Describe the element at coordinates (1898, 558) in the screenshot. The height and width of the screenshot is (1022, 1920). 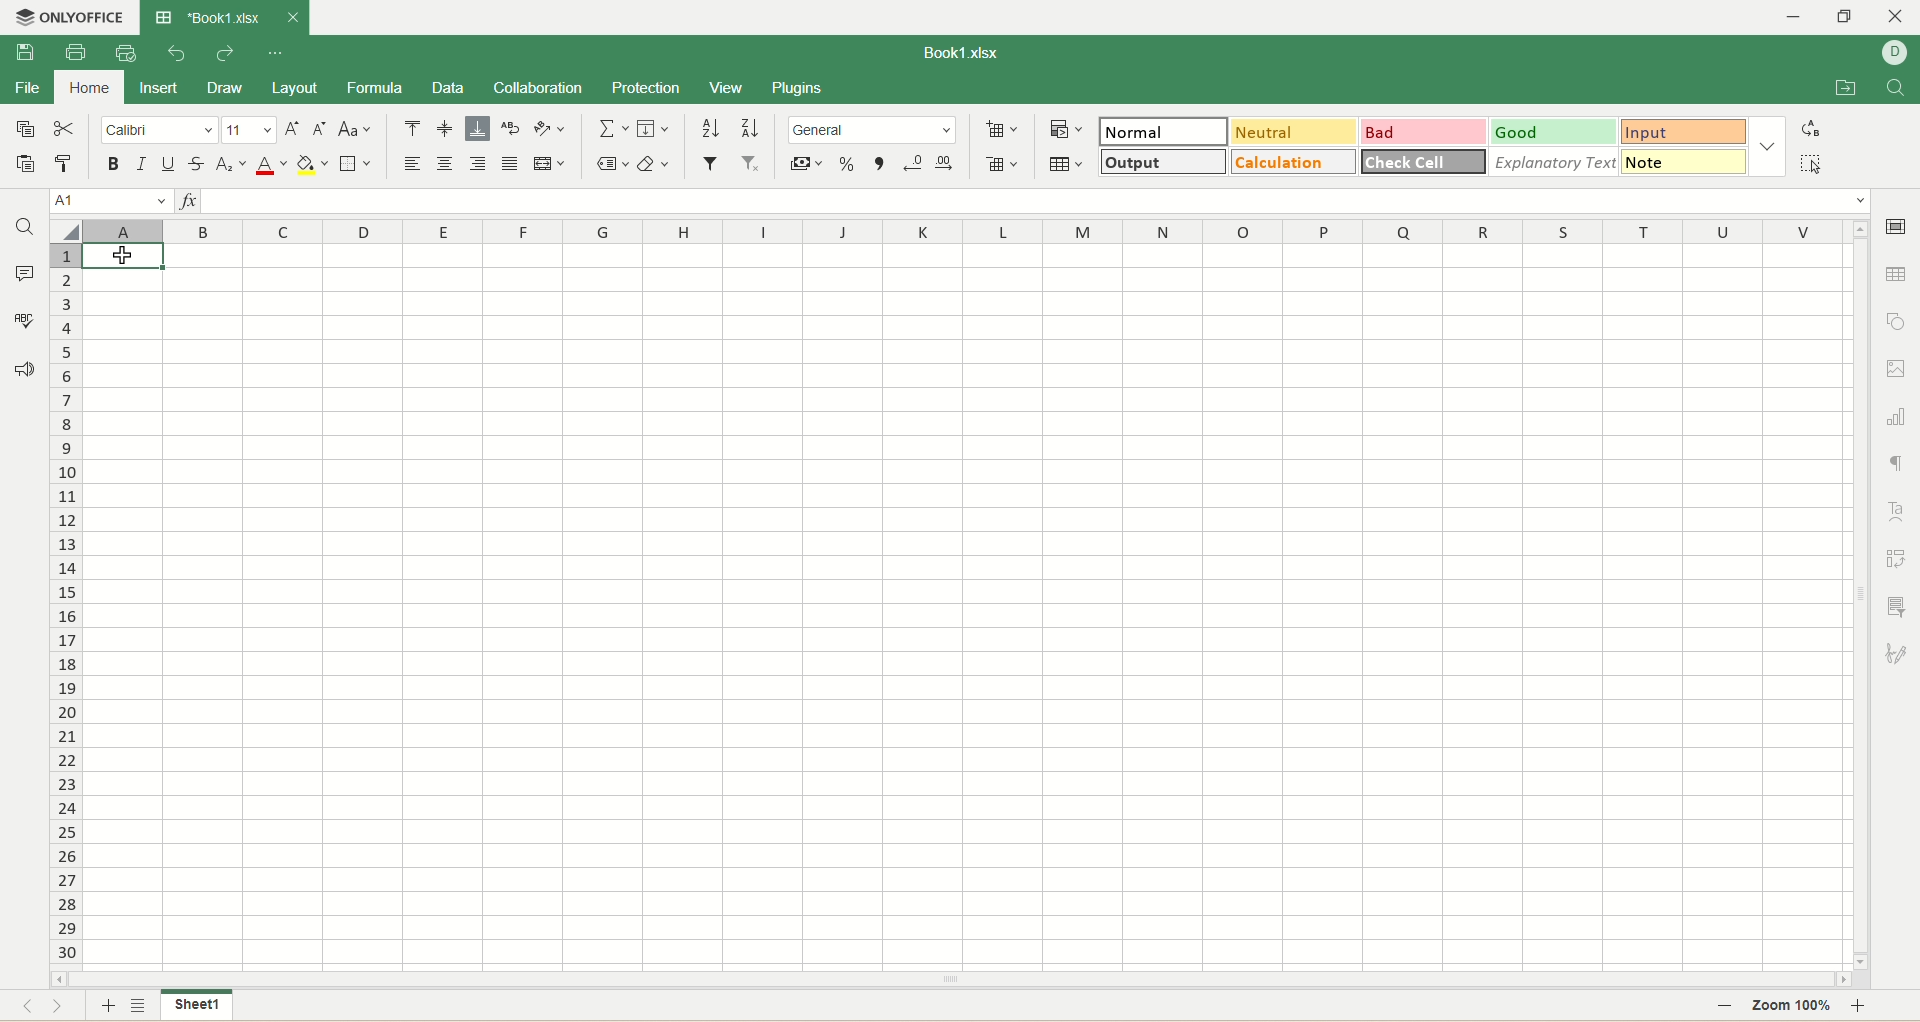
I see `pivot settings` at that location.